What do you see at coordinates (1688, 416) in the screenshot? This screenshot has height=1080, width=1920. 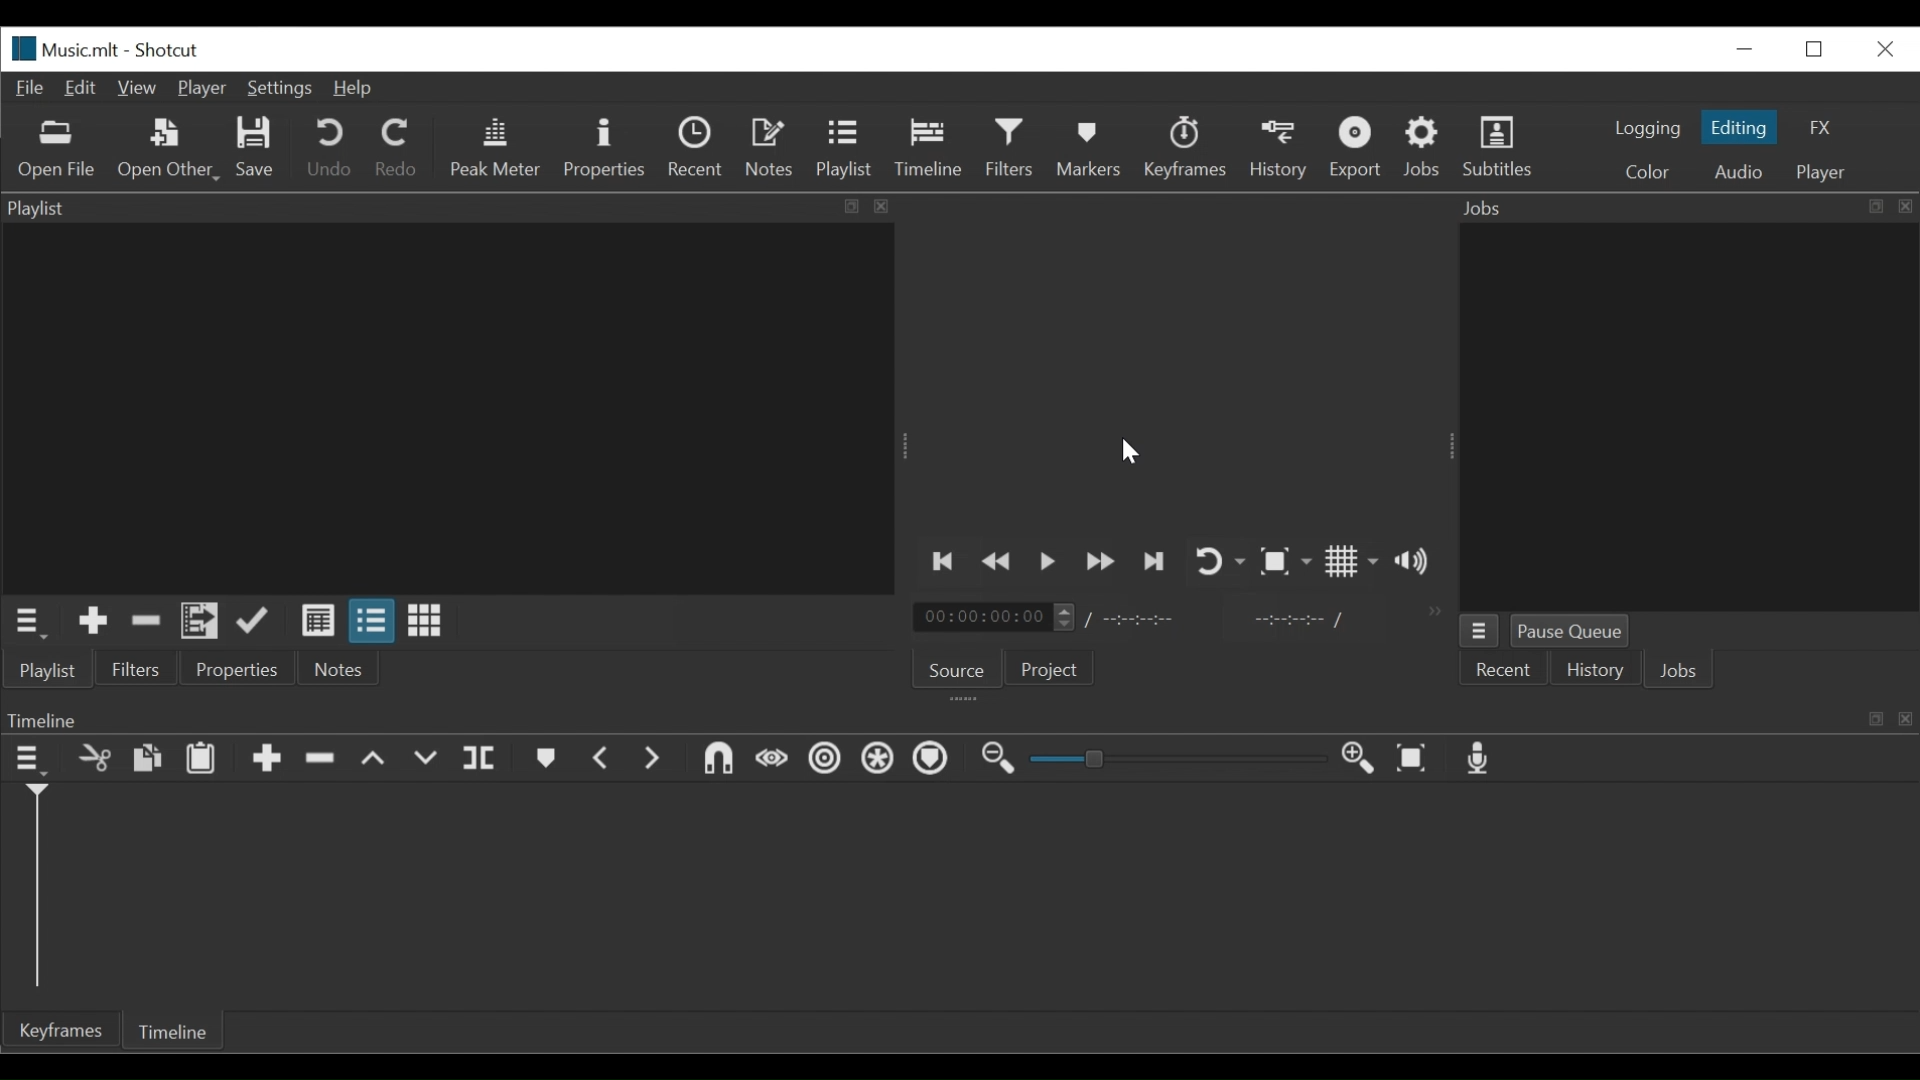 I see `Jobs Panel` at bounding box center [1688, 416].